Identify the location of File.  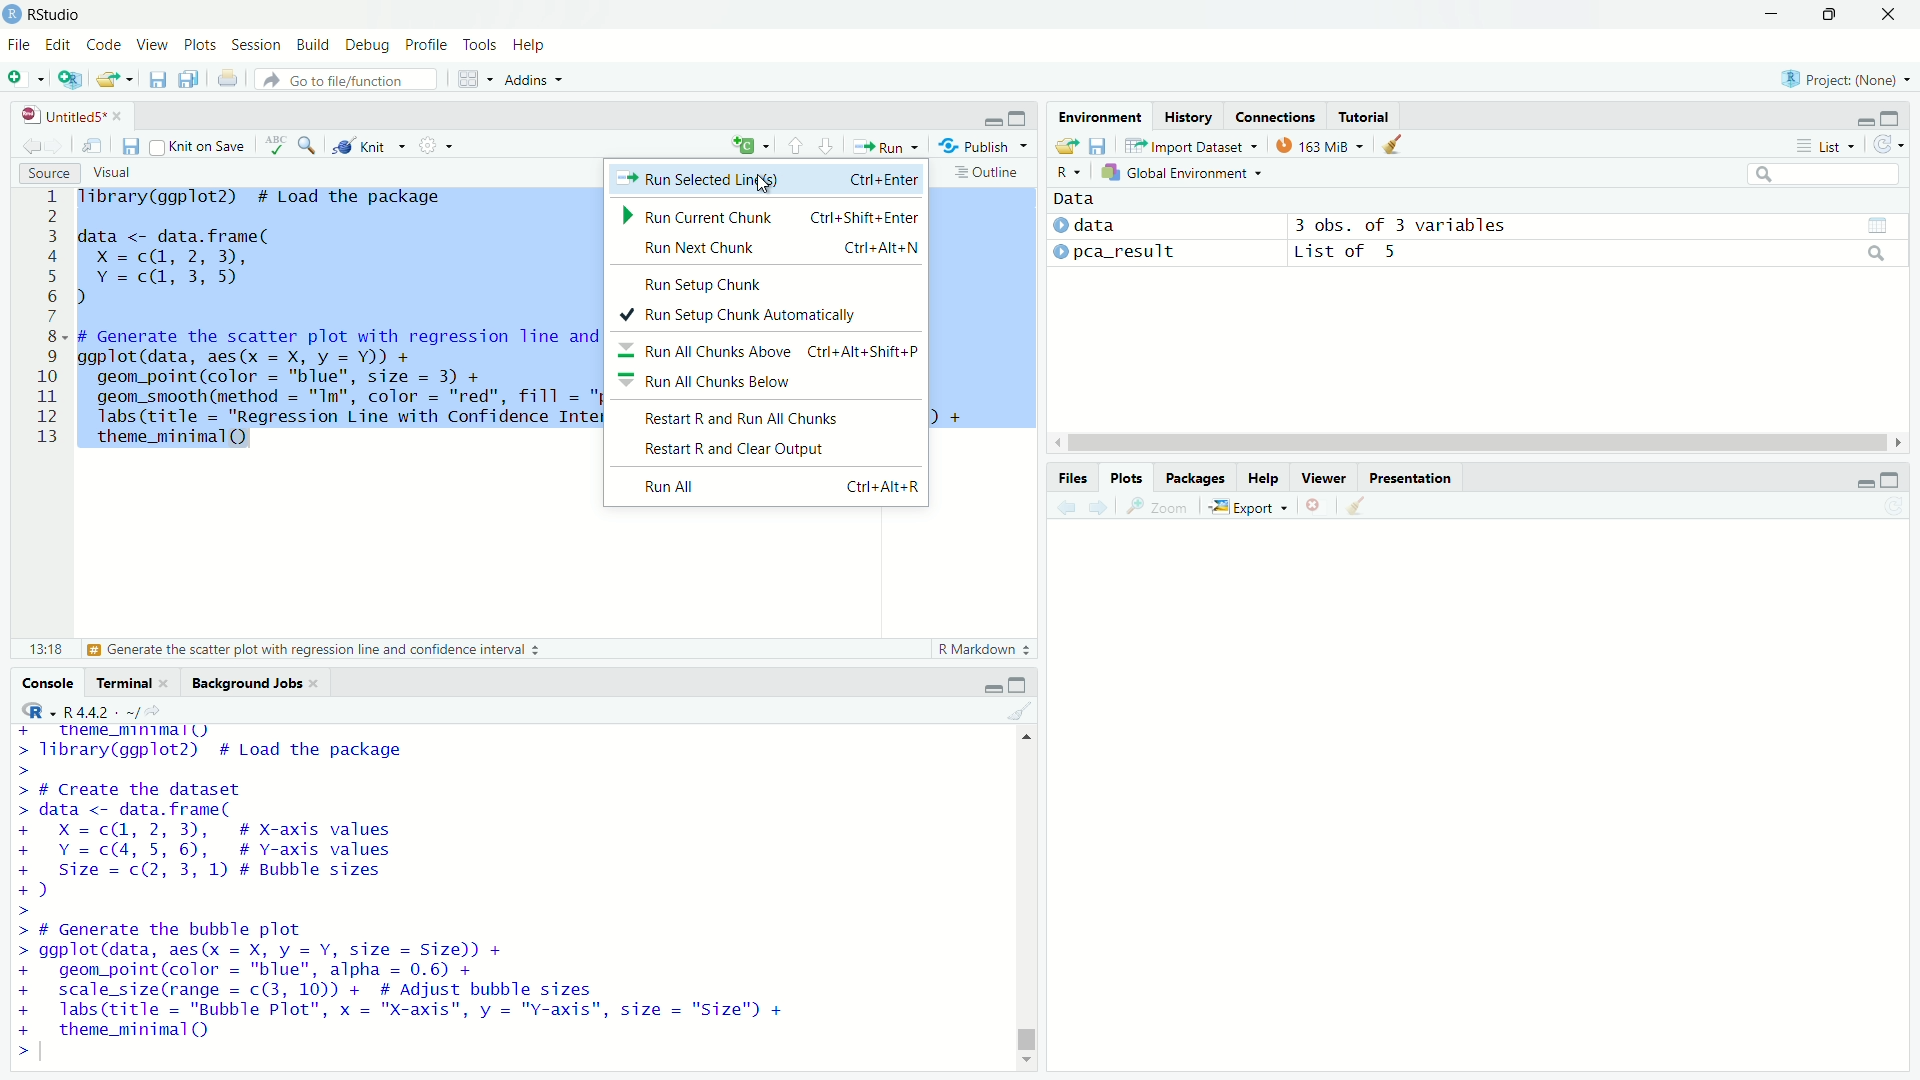
(19, 45).